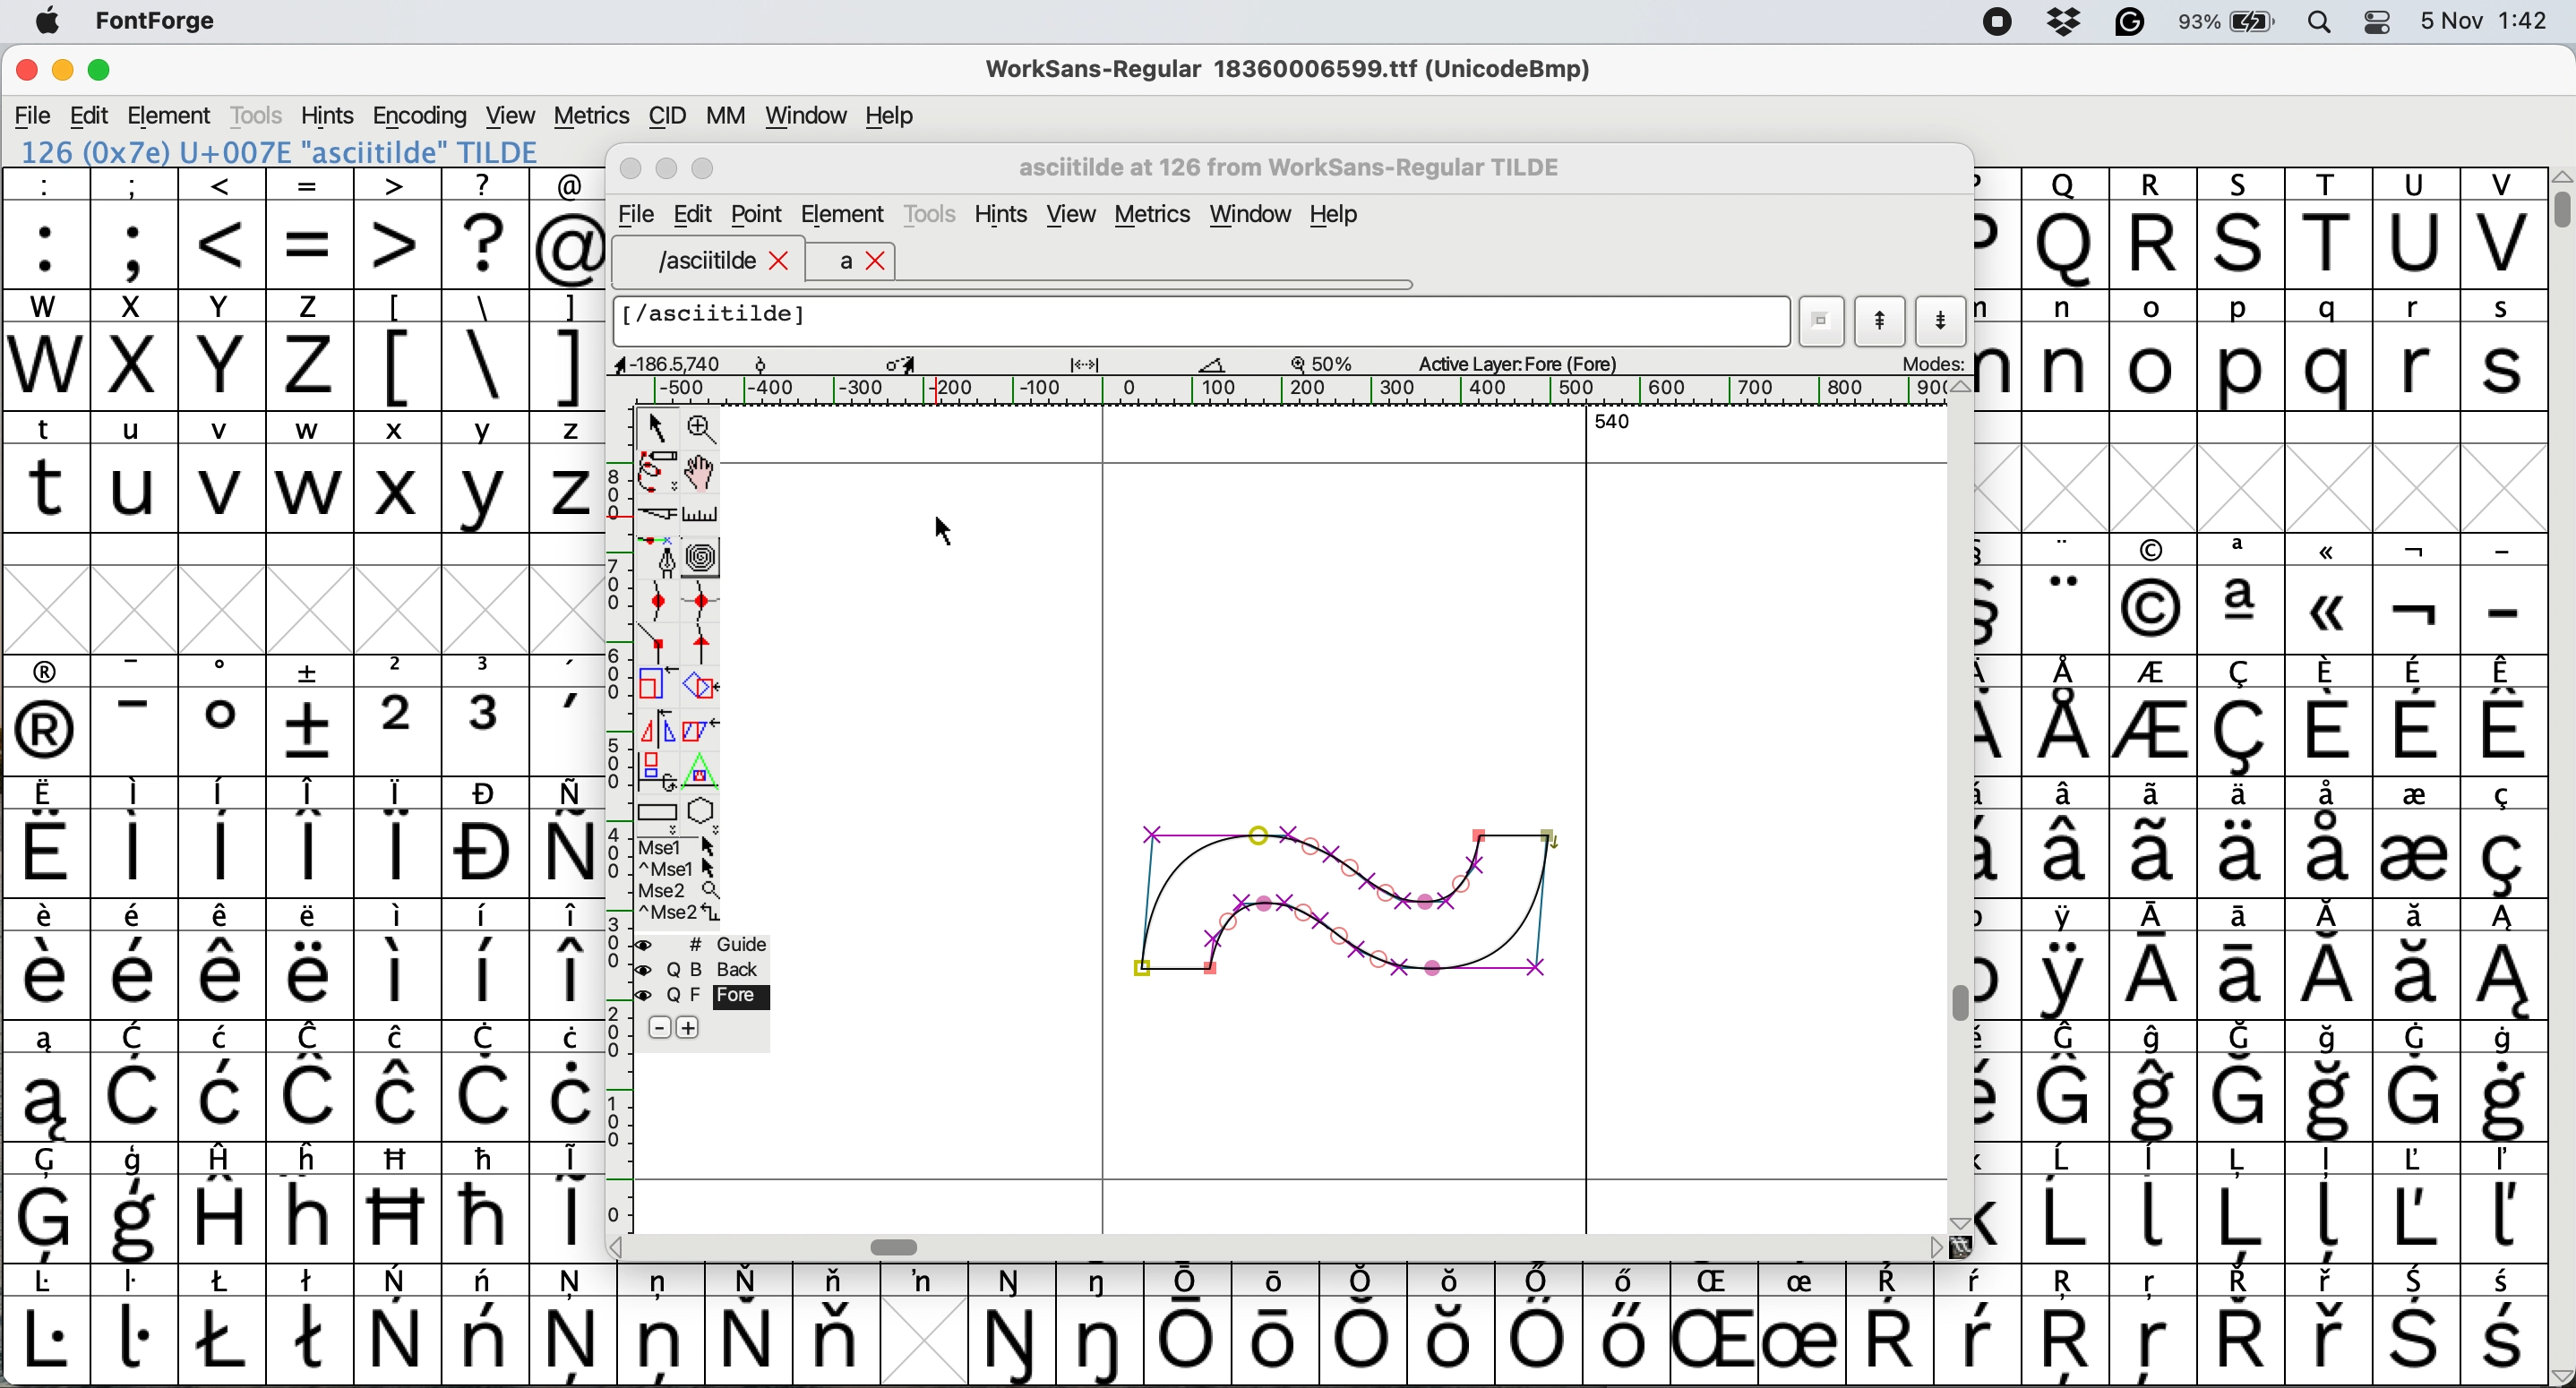 This screenshot has width=2576, height=1388. I want to click on symbol, so click(141, 1083).